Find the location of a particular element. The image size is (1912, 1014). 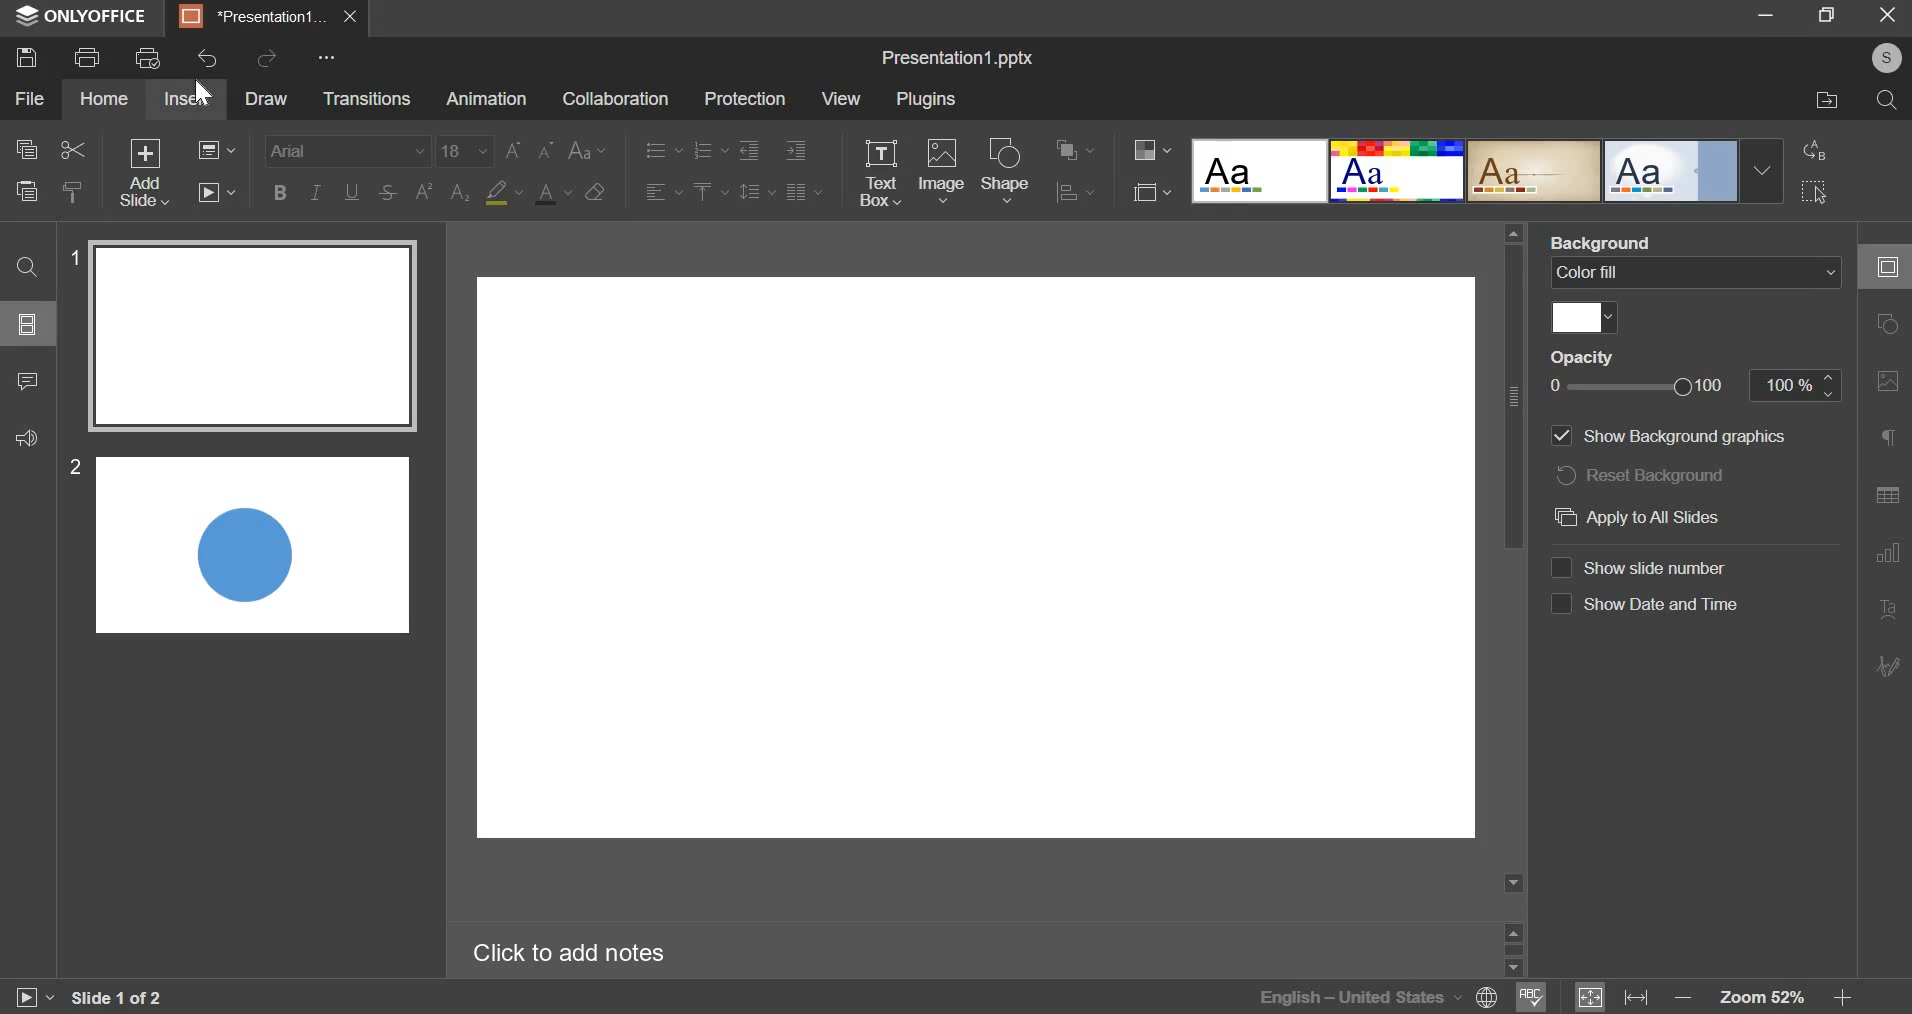

reset background is located at coordinates (1646, 477).